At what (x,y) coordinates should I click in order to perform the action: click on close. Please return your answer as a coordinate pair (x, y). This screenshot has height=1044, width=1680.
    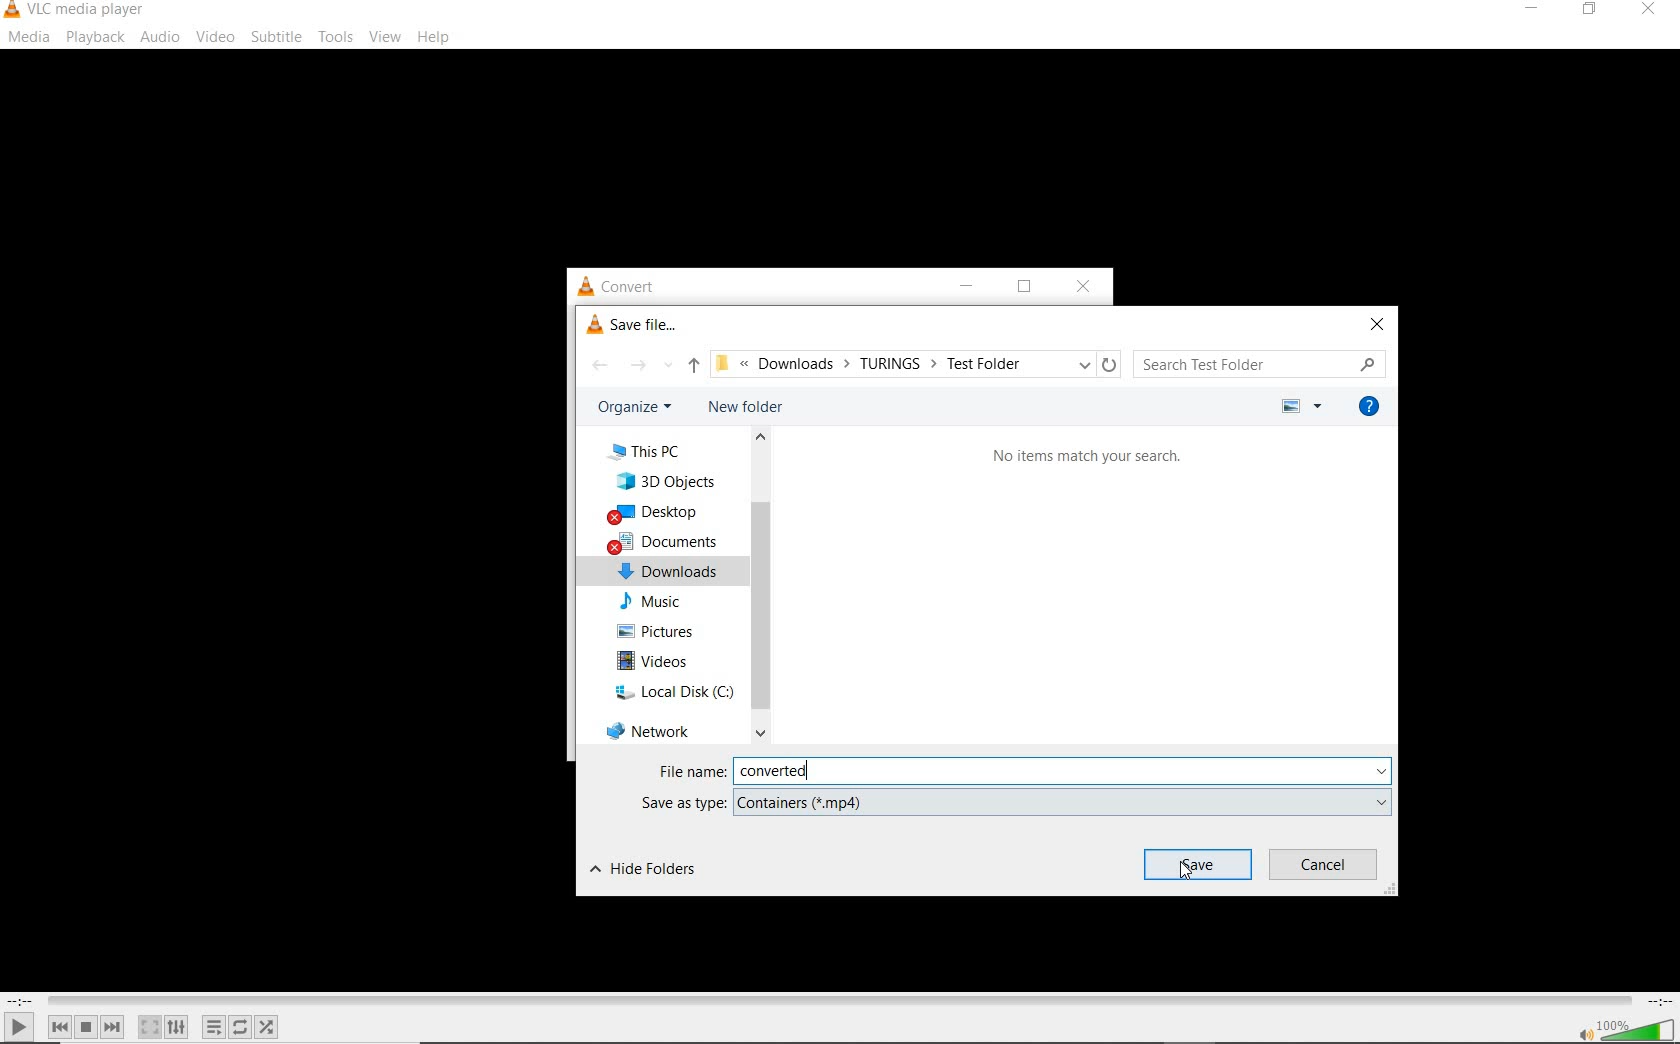
    Looking at the image, I should click on (1378, 323).